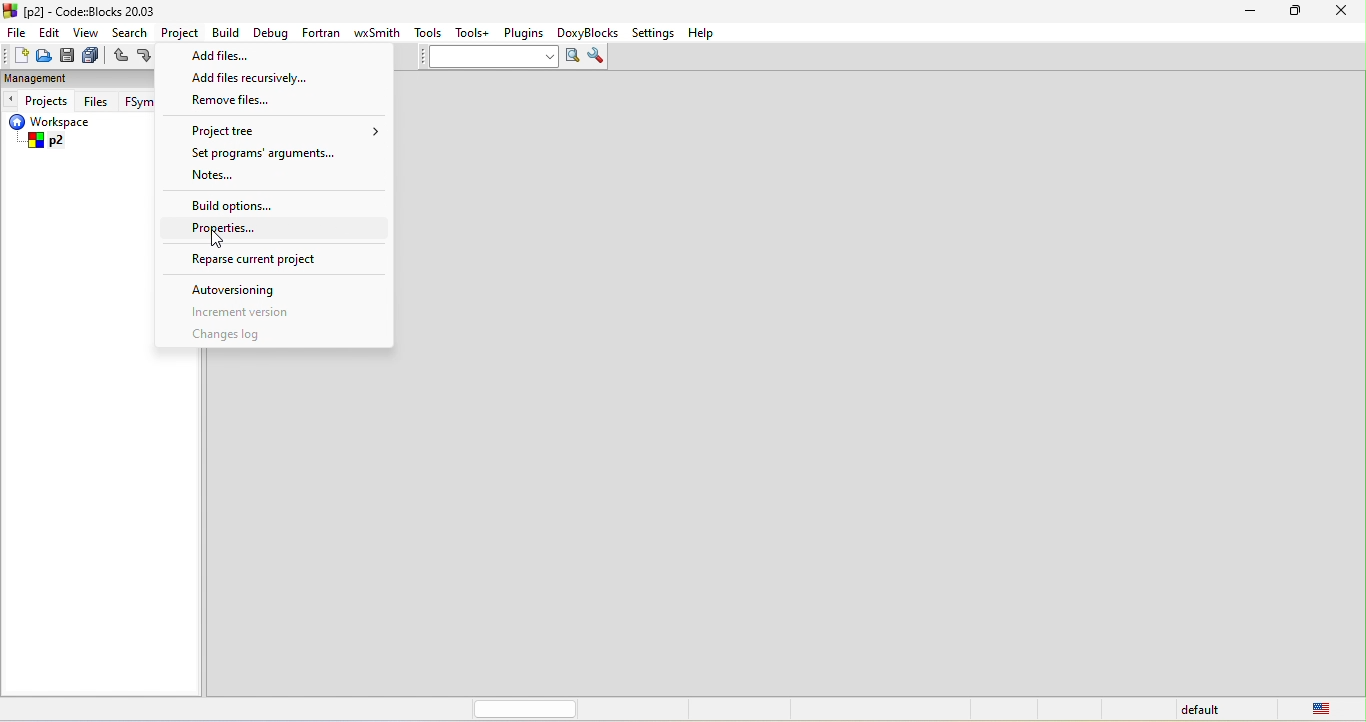 The width and height of the screenshot is (1366, 722). Describe the element at coordinates (286, 128) in the screenshot. I see `project tree` at that location.